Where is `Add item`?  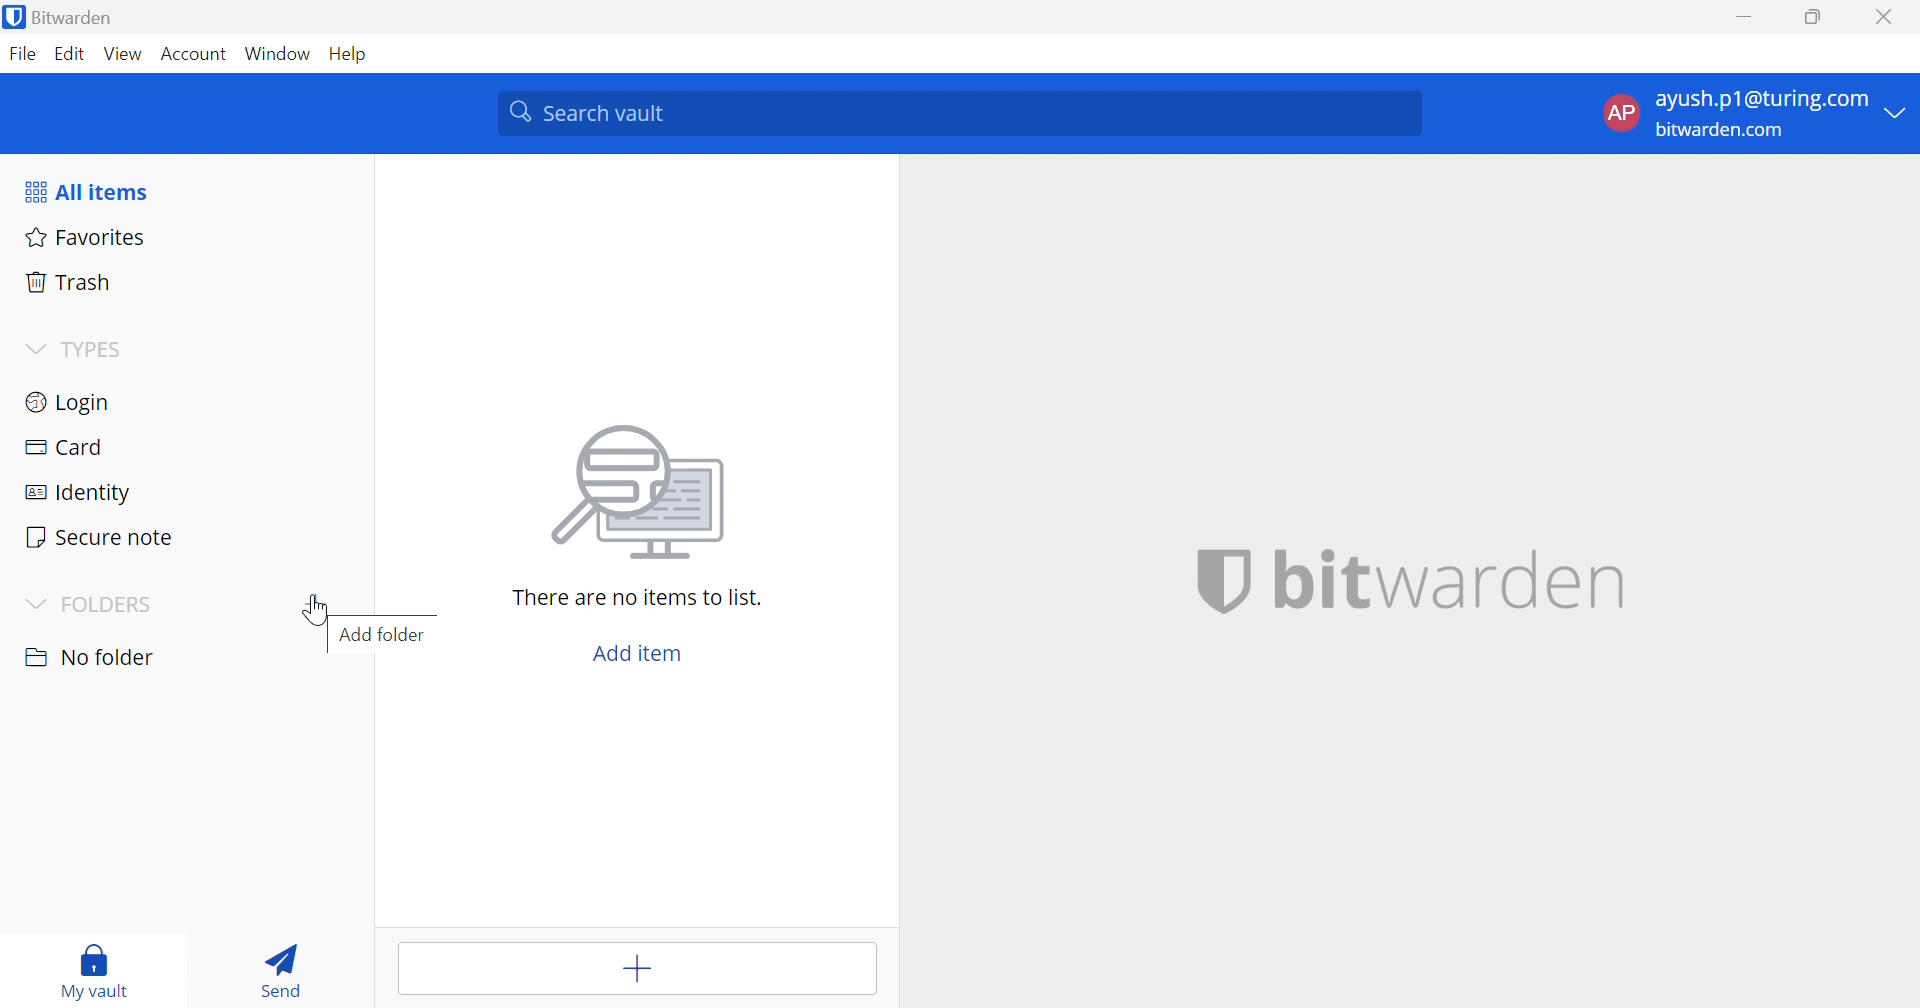 Add item is located at coordinates (647, 654).